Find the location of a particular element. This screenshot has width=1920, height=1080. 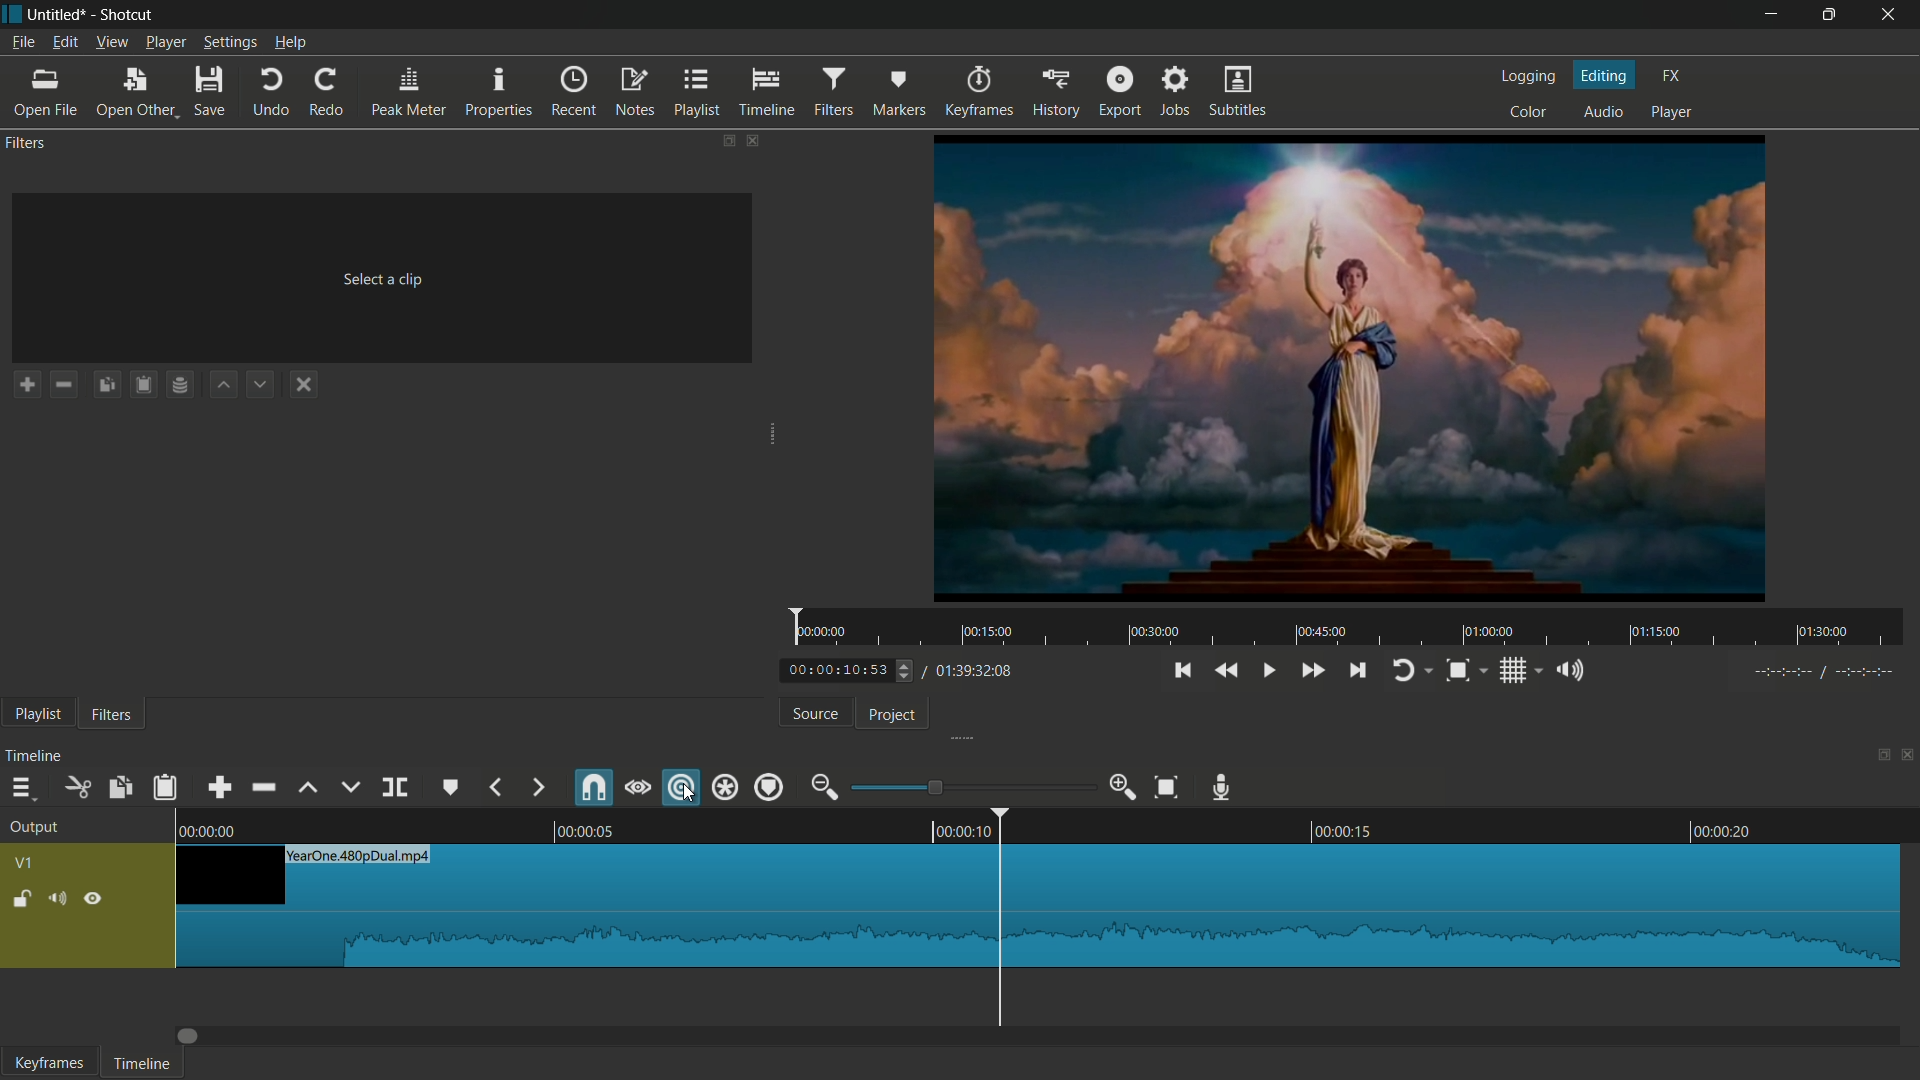

split at playhead is located at coordinates (393, 788).